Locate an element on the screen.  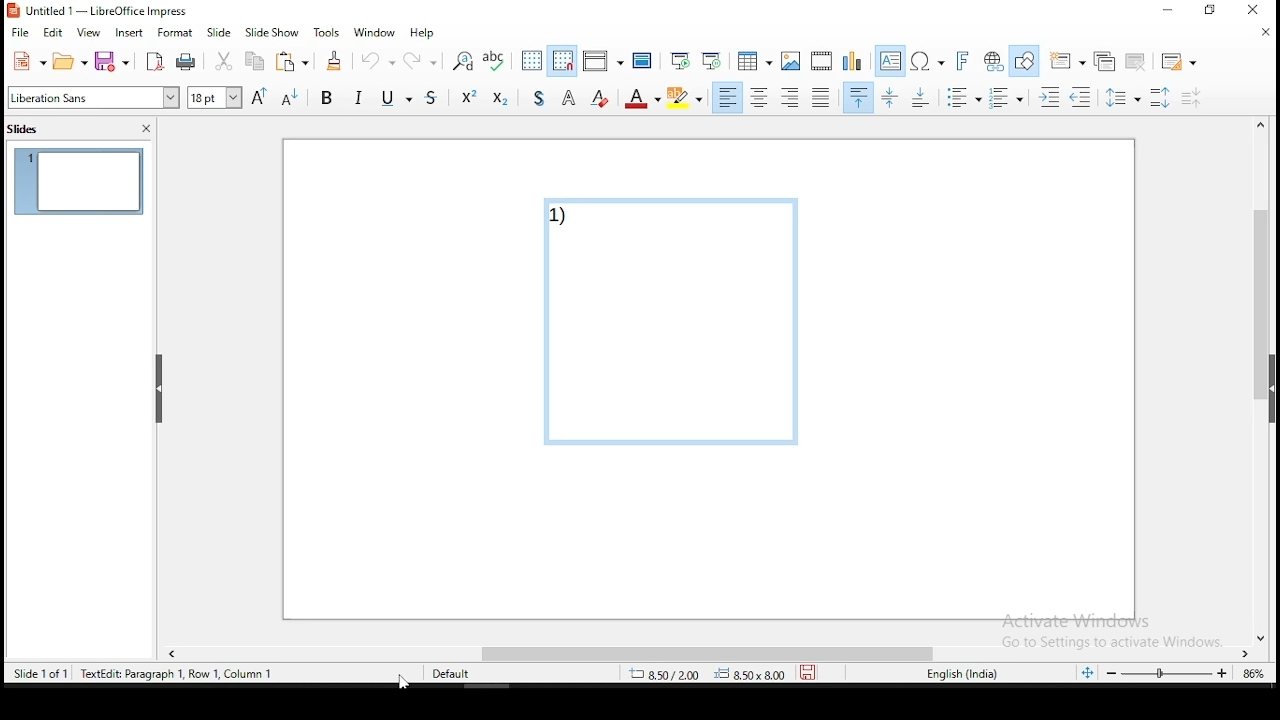
open is located at coordinates (69, 63).